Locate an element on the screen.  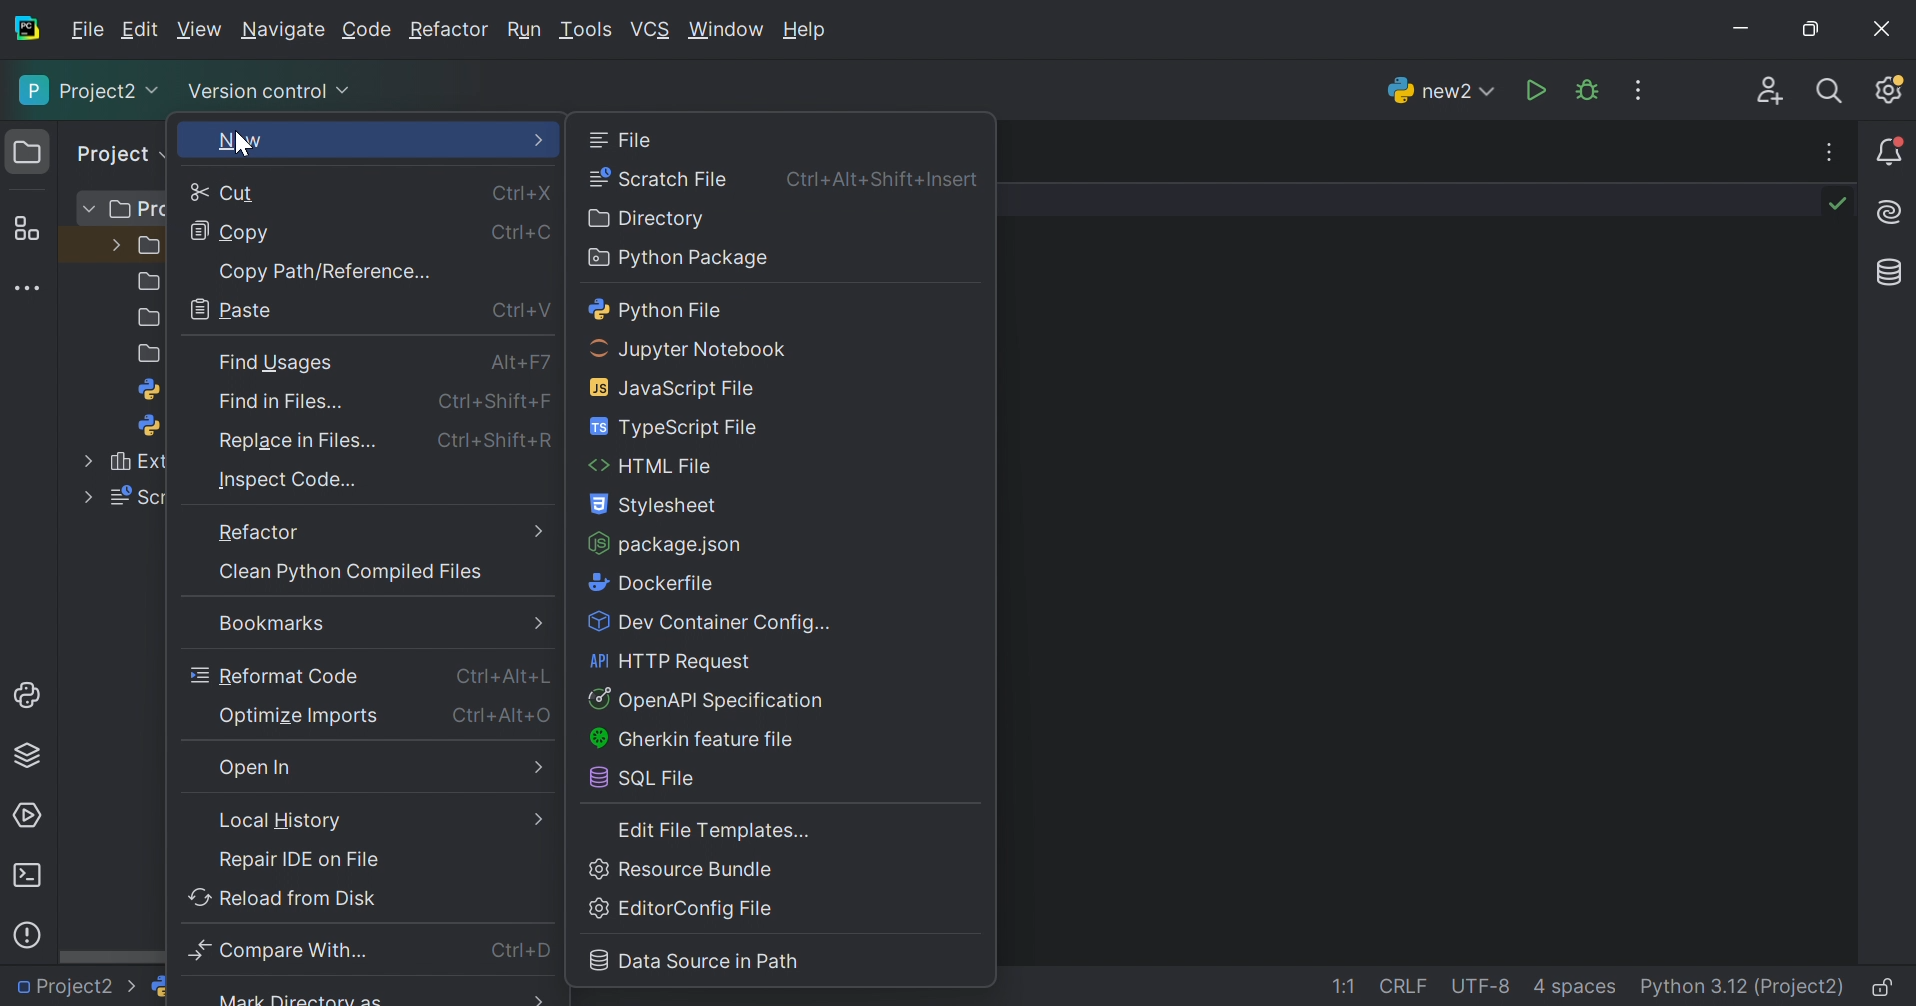
CRLF is located at coordinates (1406, 988).